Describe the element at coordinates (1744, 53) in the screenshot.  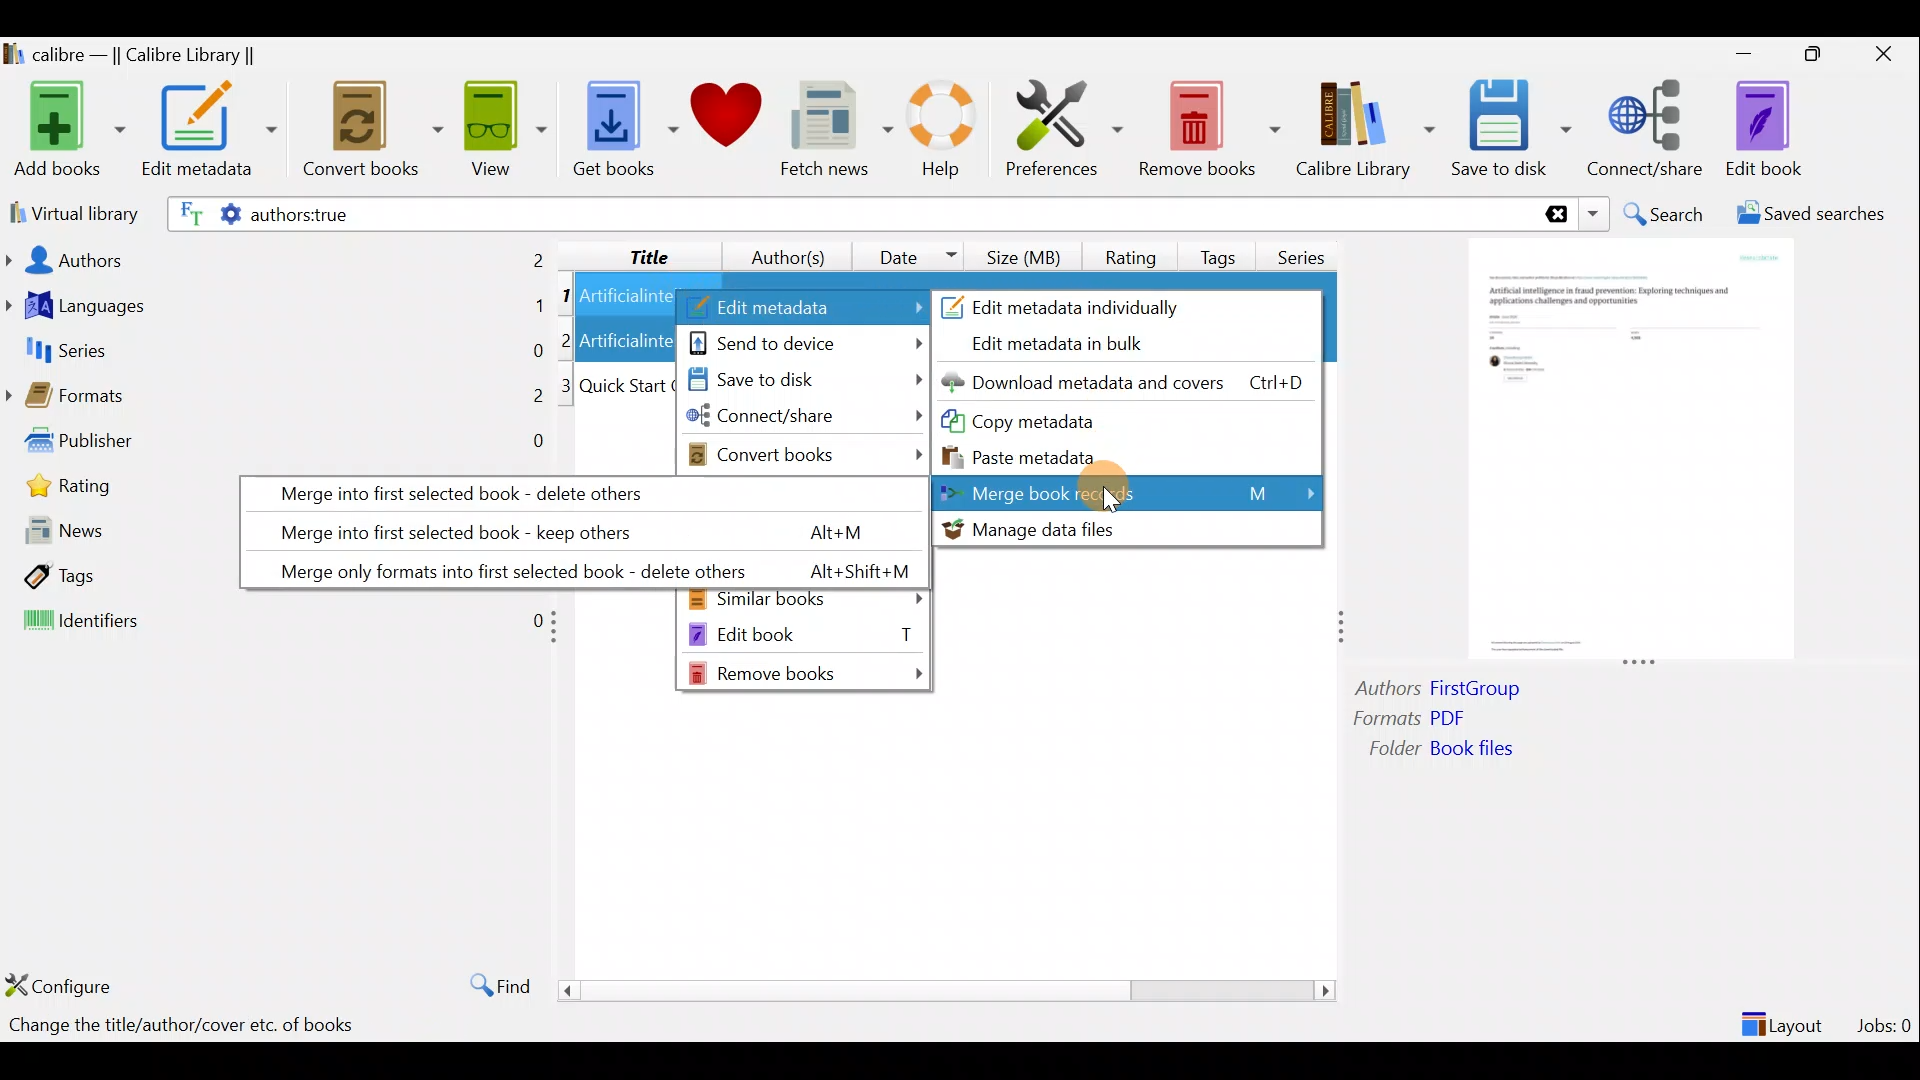
I see `Minimize` at that location.